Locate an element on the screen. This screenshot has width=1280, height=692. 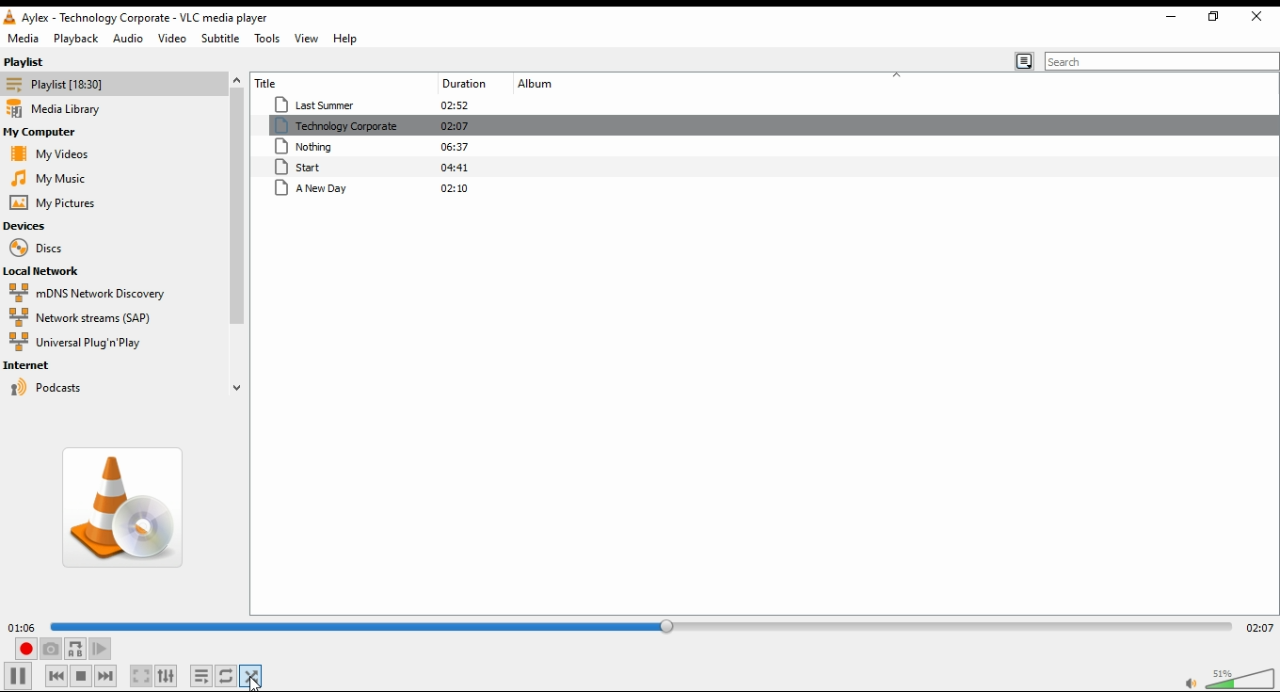
close window is located at coordinates (1257, 19).